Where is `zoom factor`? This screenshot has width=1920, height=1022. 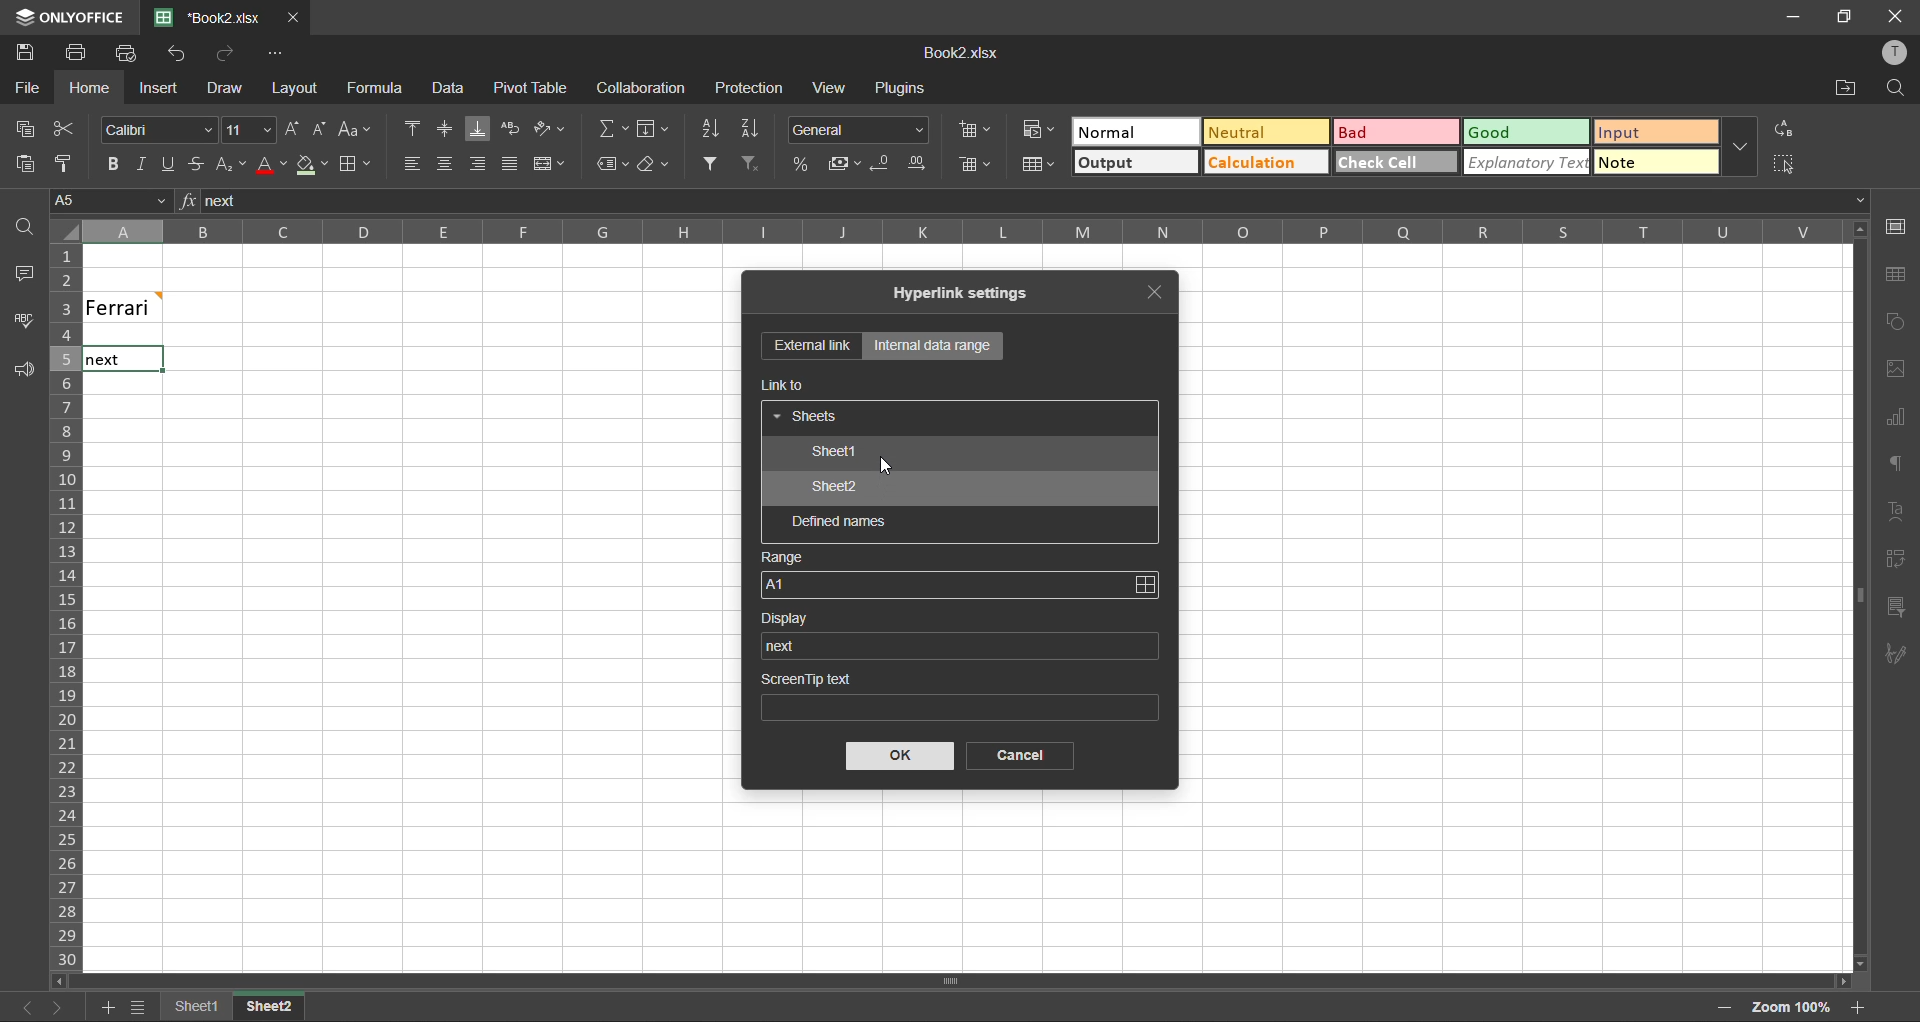
zoom factor is located at coordinates (1793, 1006).